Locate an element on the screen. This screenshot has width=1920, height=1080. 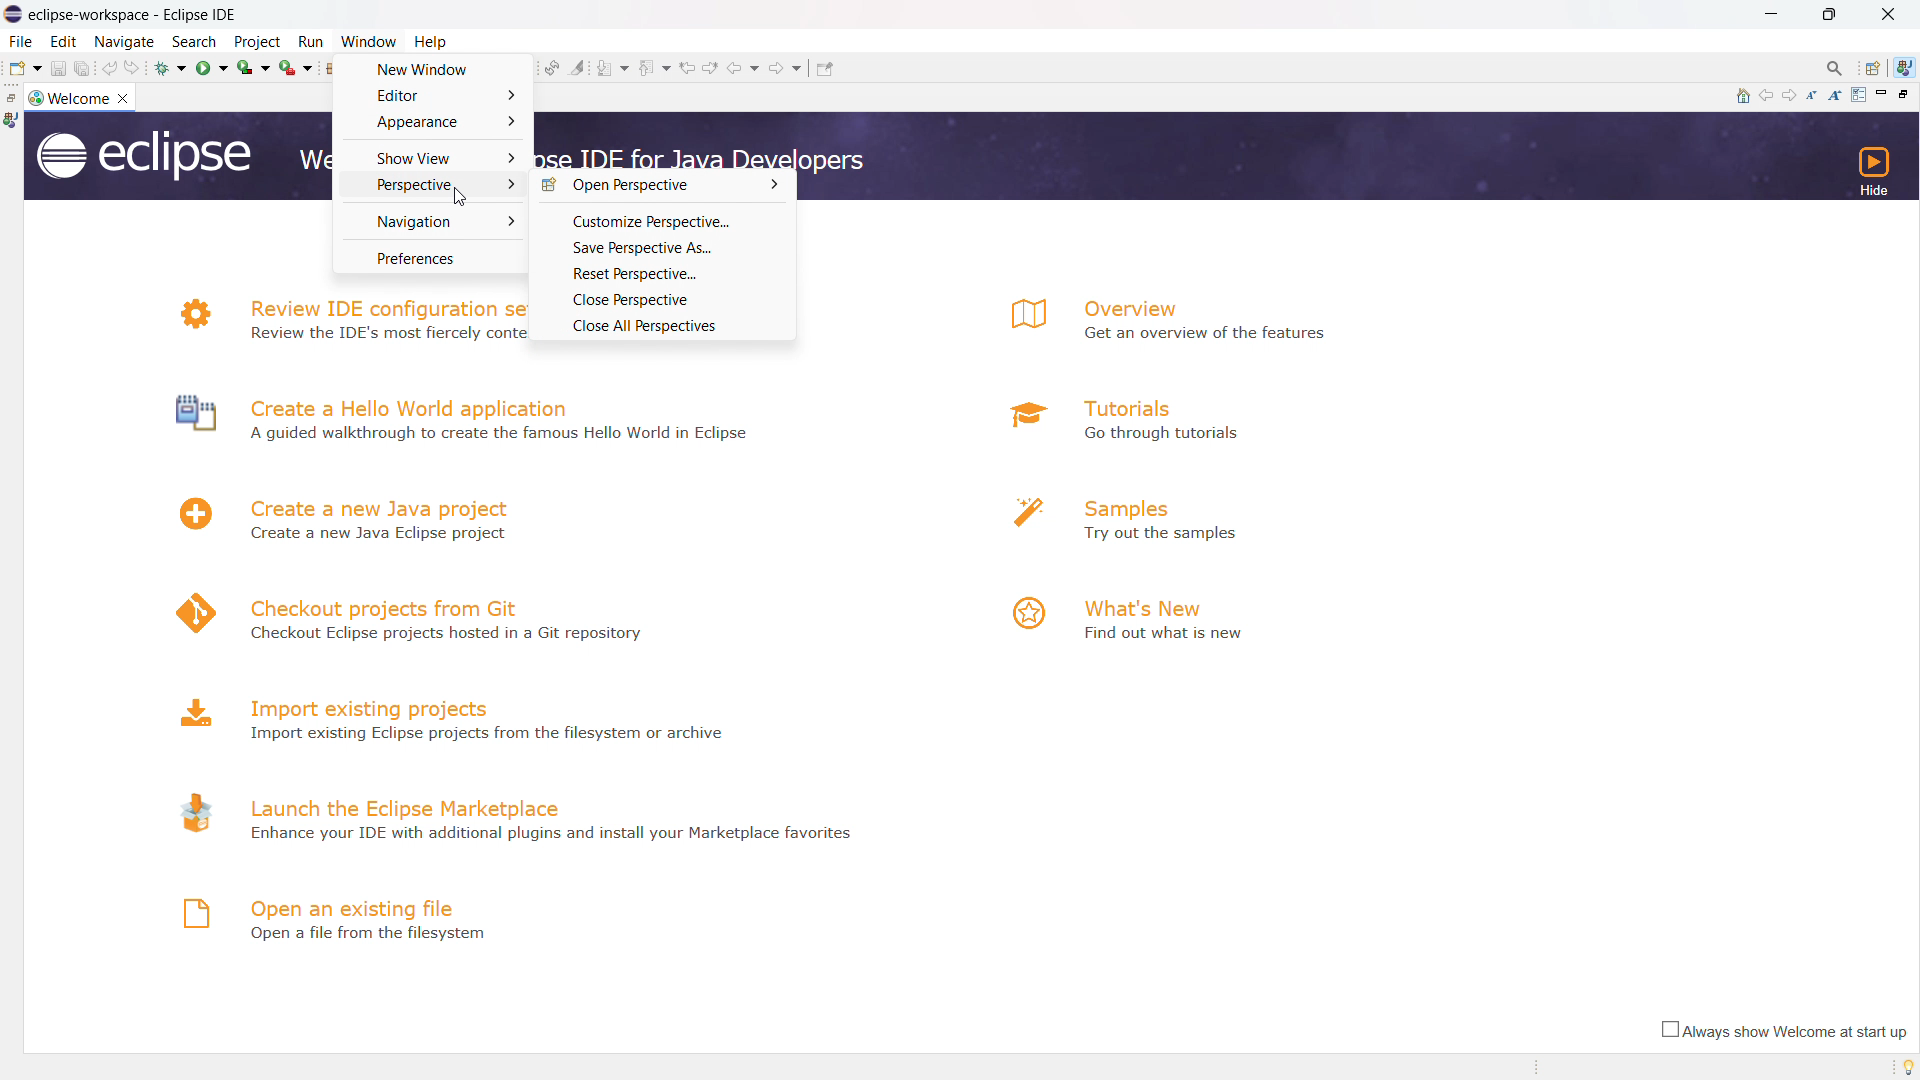
A guided walkthrough to create the famous Hello World in Eclipse is located at coordinates (502, 433).